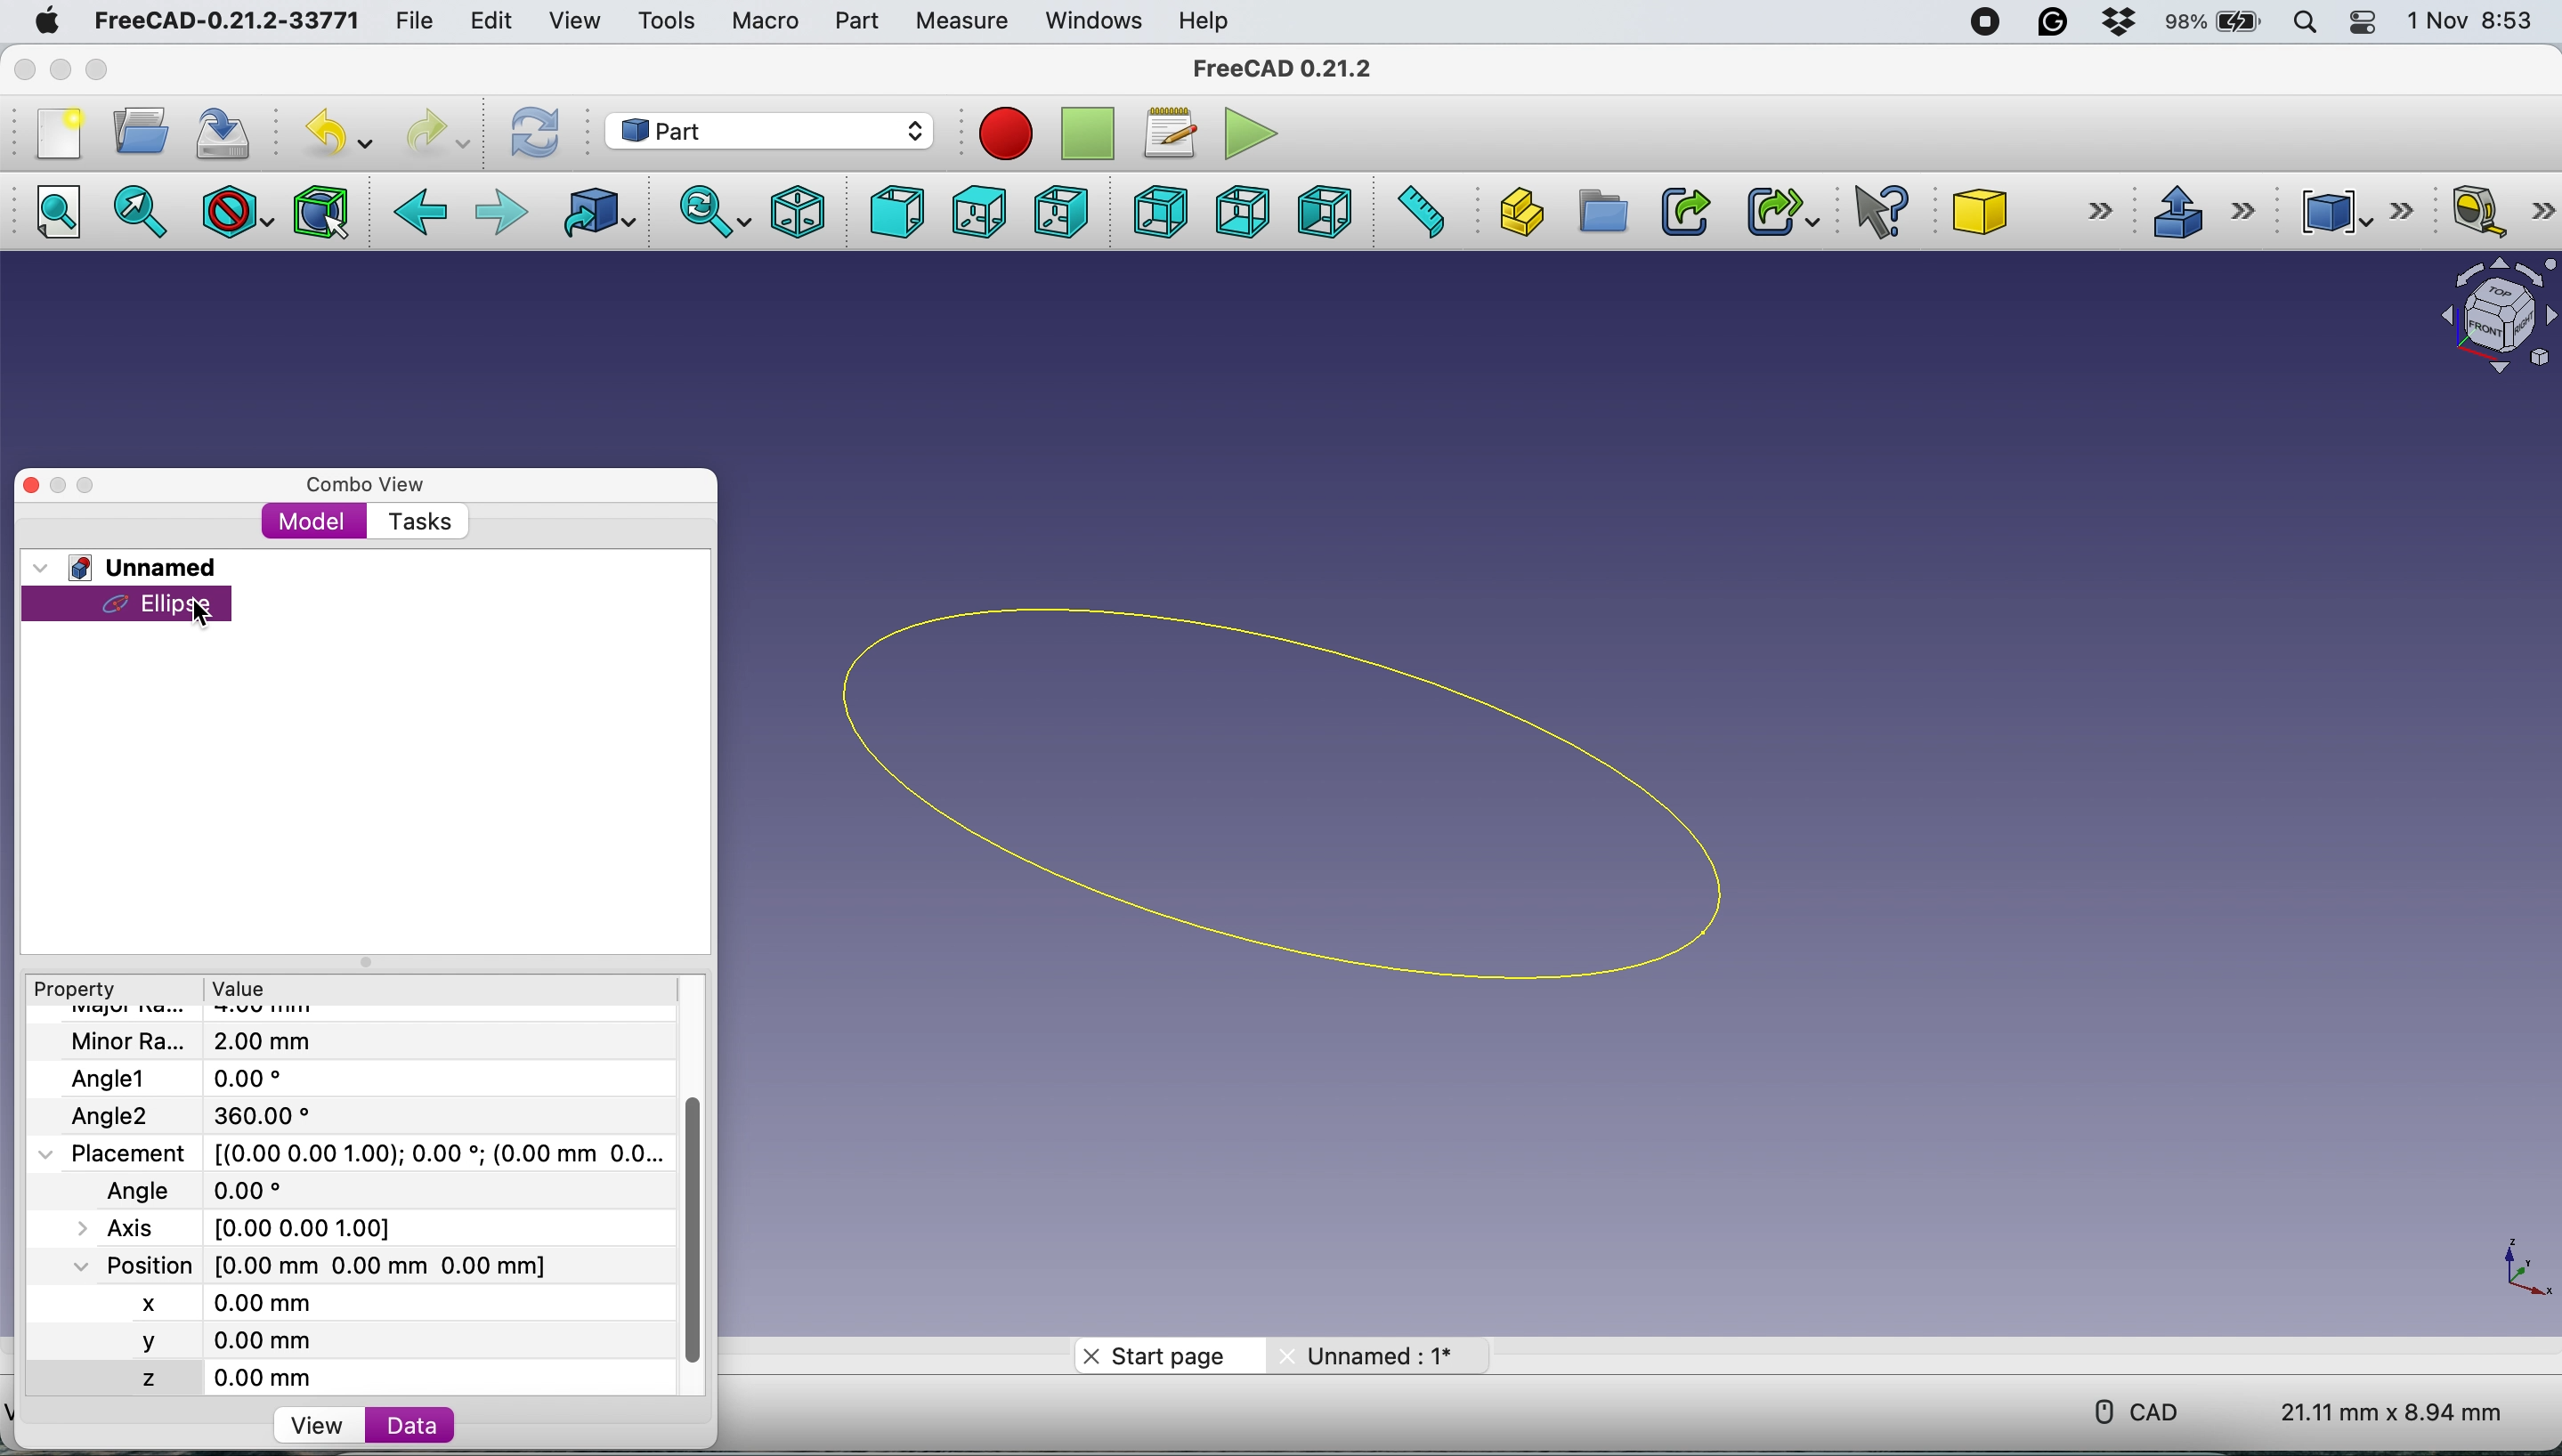 This screenshot has width=2562, height=1456. Describe the element at coordinates (798, 210) in the screenshot. I see `isometric` at that location.